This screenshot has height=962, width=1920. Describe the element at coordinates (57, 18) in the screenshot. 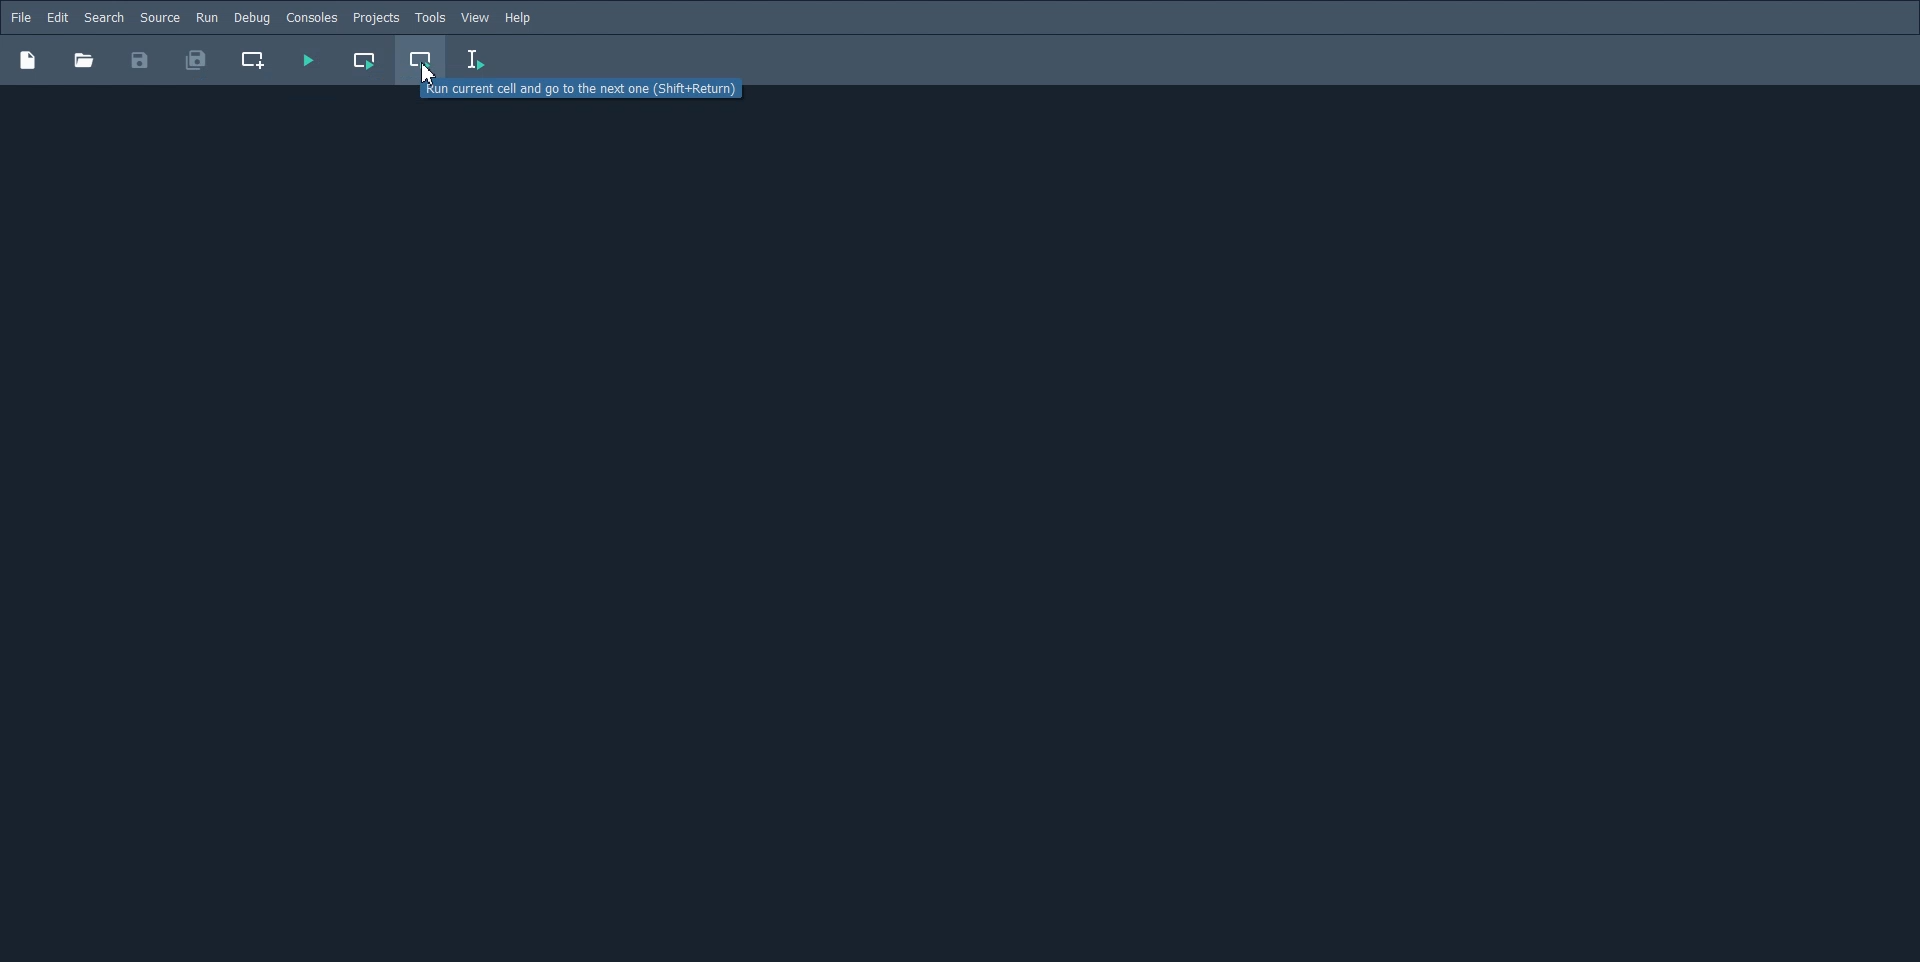

I see `Edit` at that location.